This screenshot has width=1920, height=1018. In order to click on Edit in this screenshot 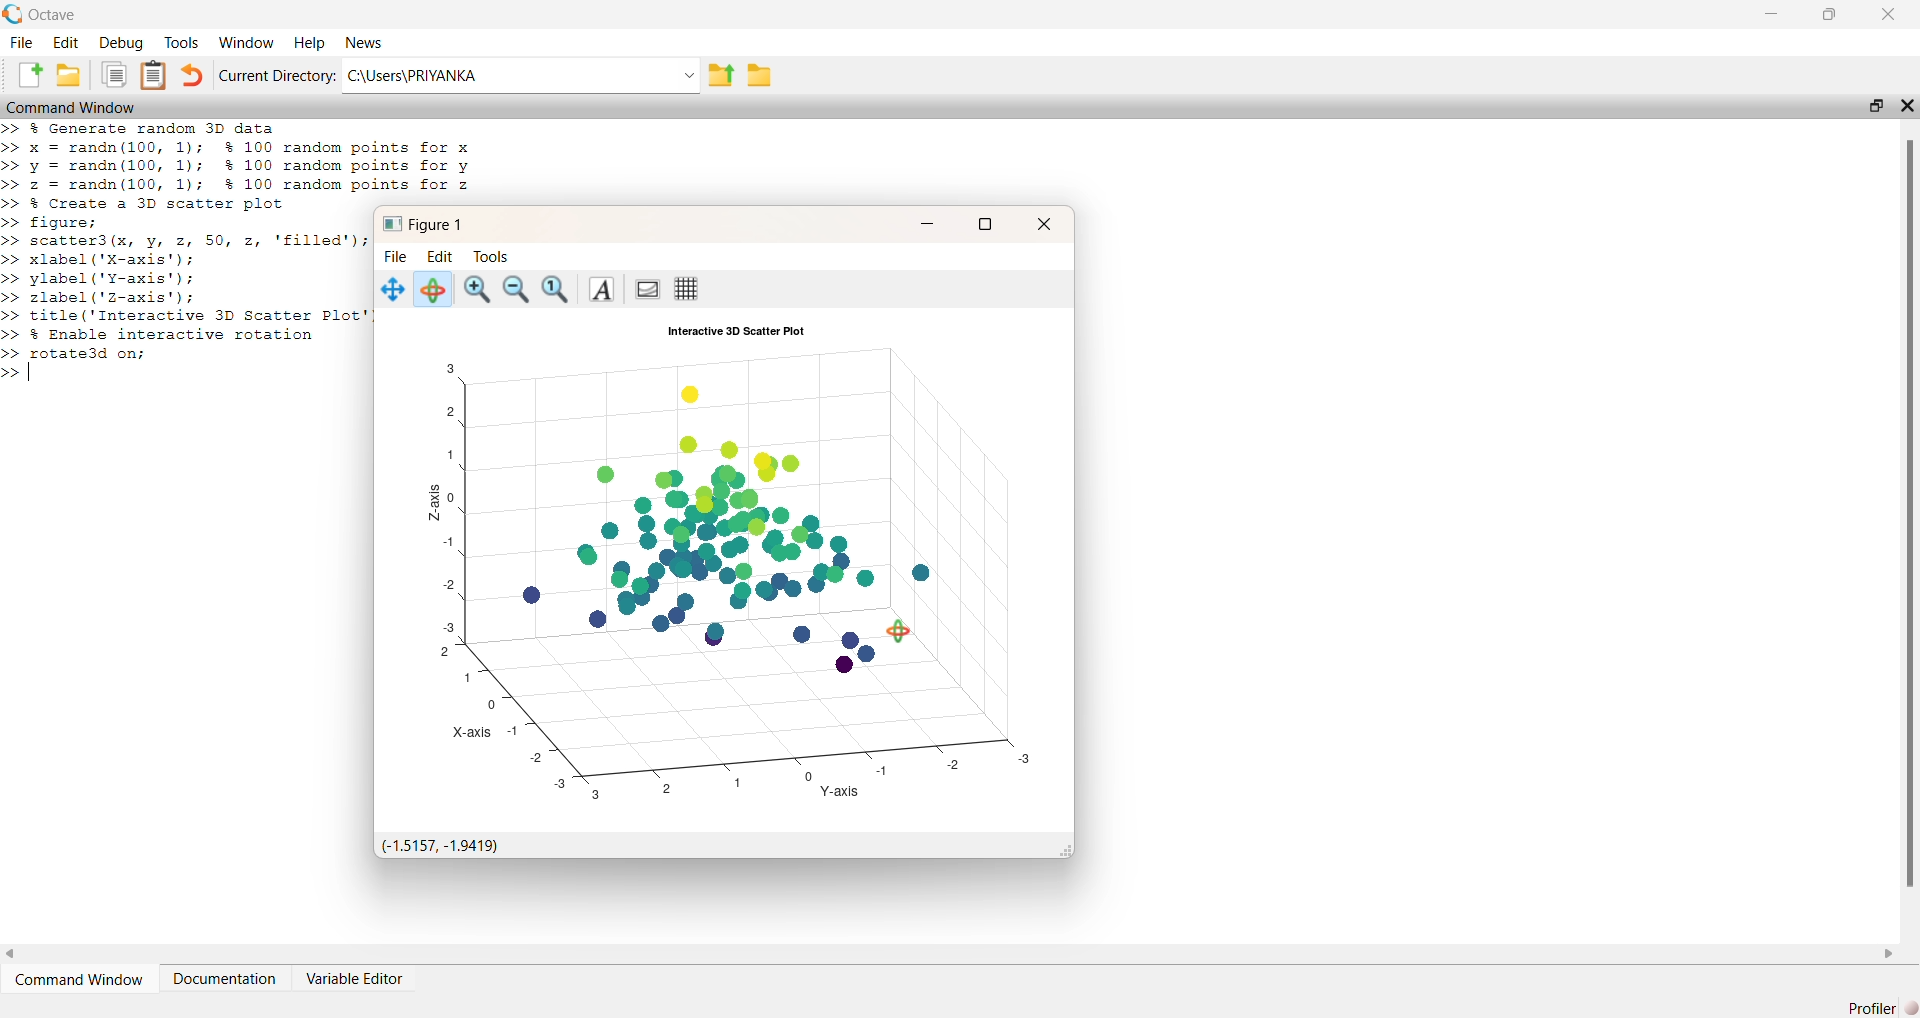, I will do `click(440, 257)`.